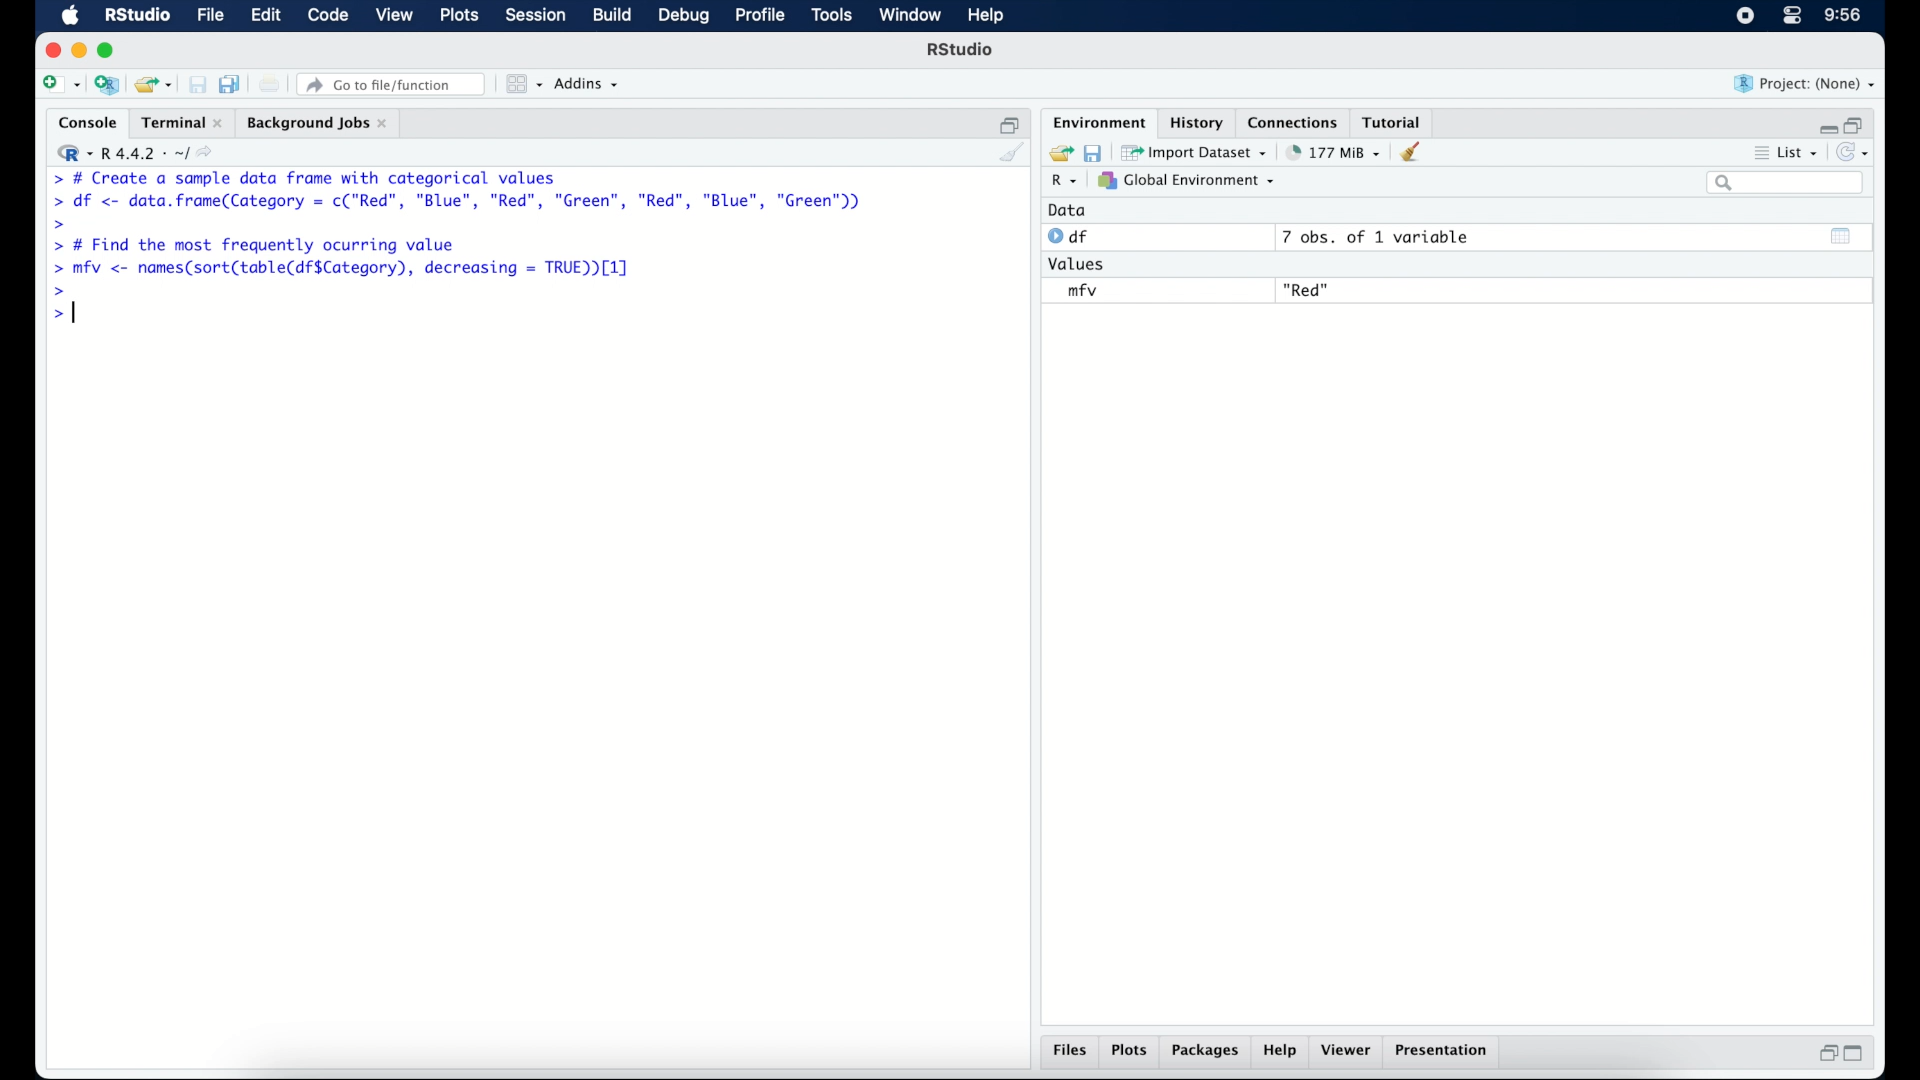 This screenshot has height=1080, width=1920. I want to click on R, so click(1068, 182).